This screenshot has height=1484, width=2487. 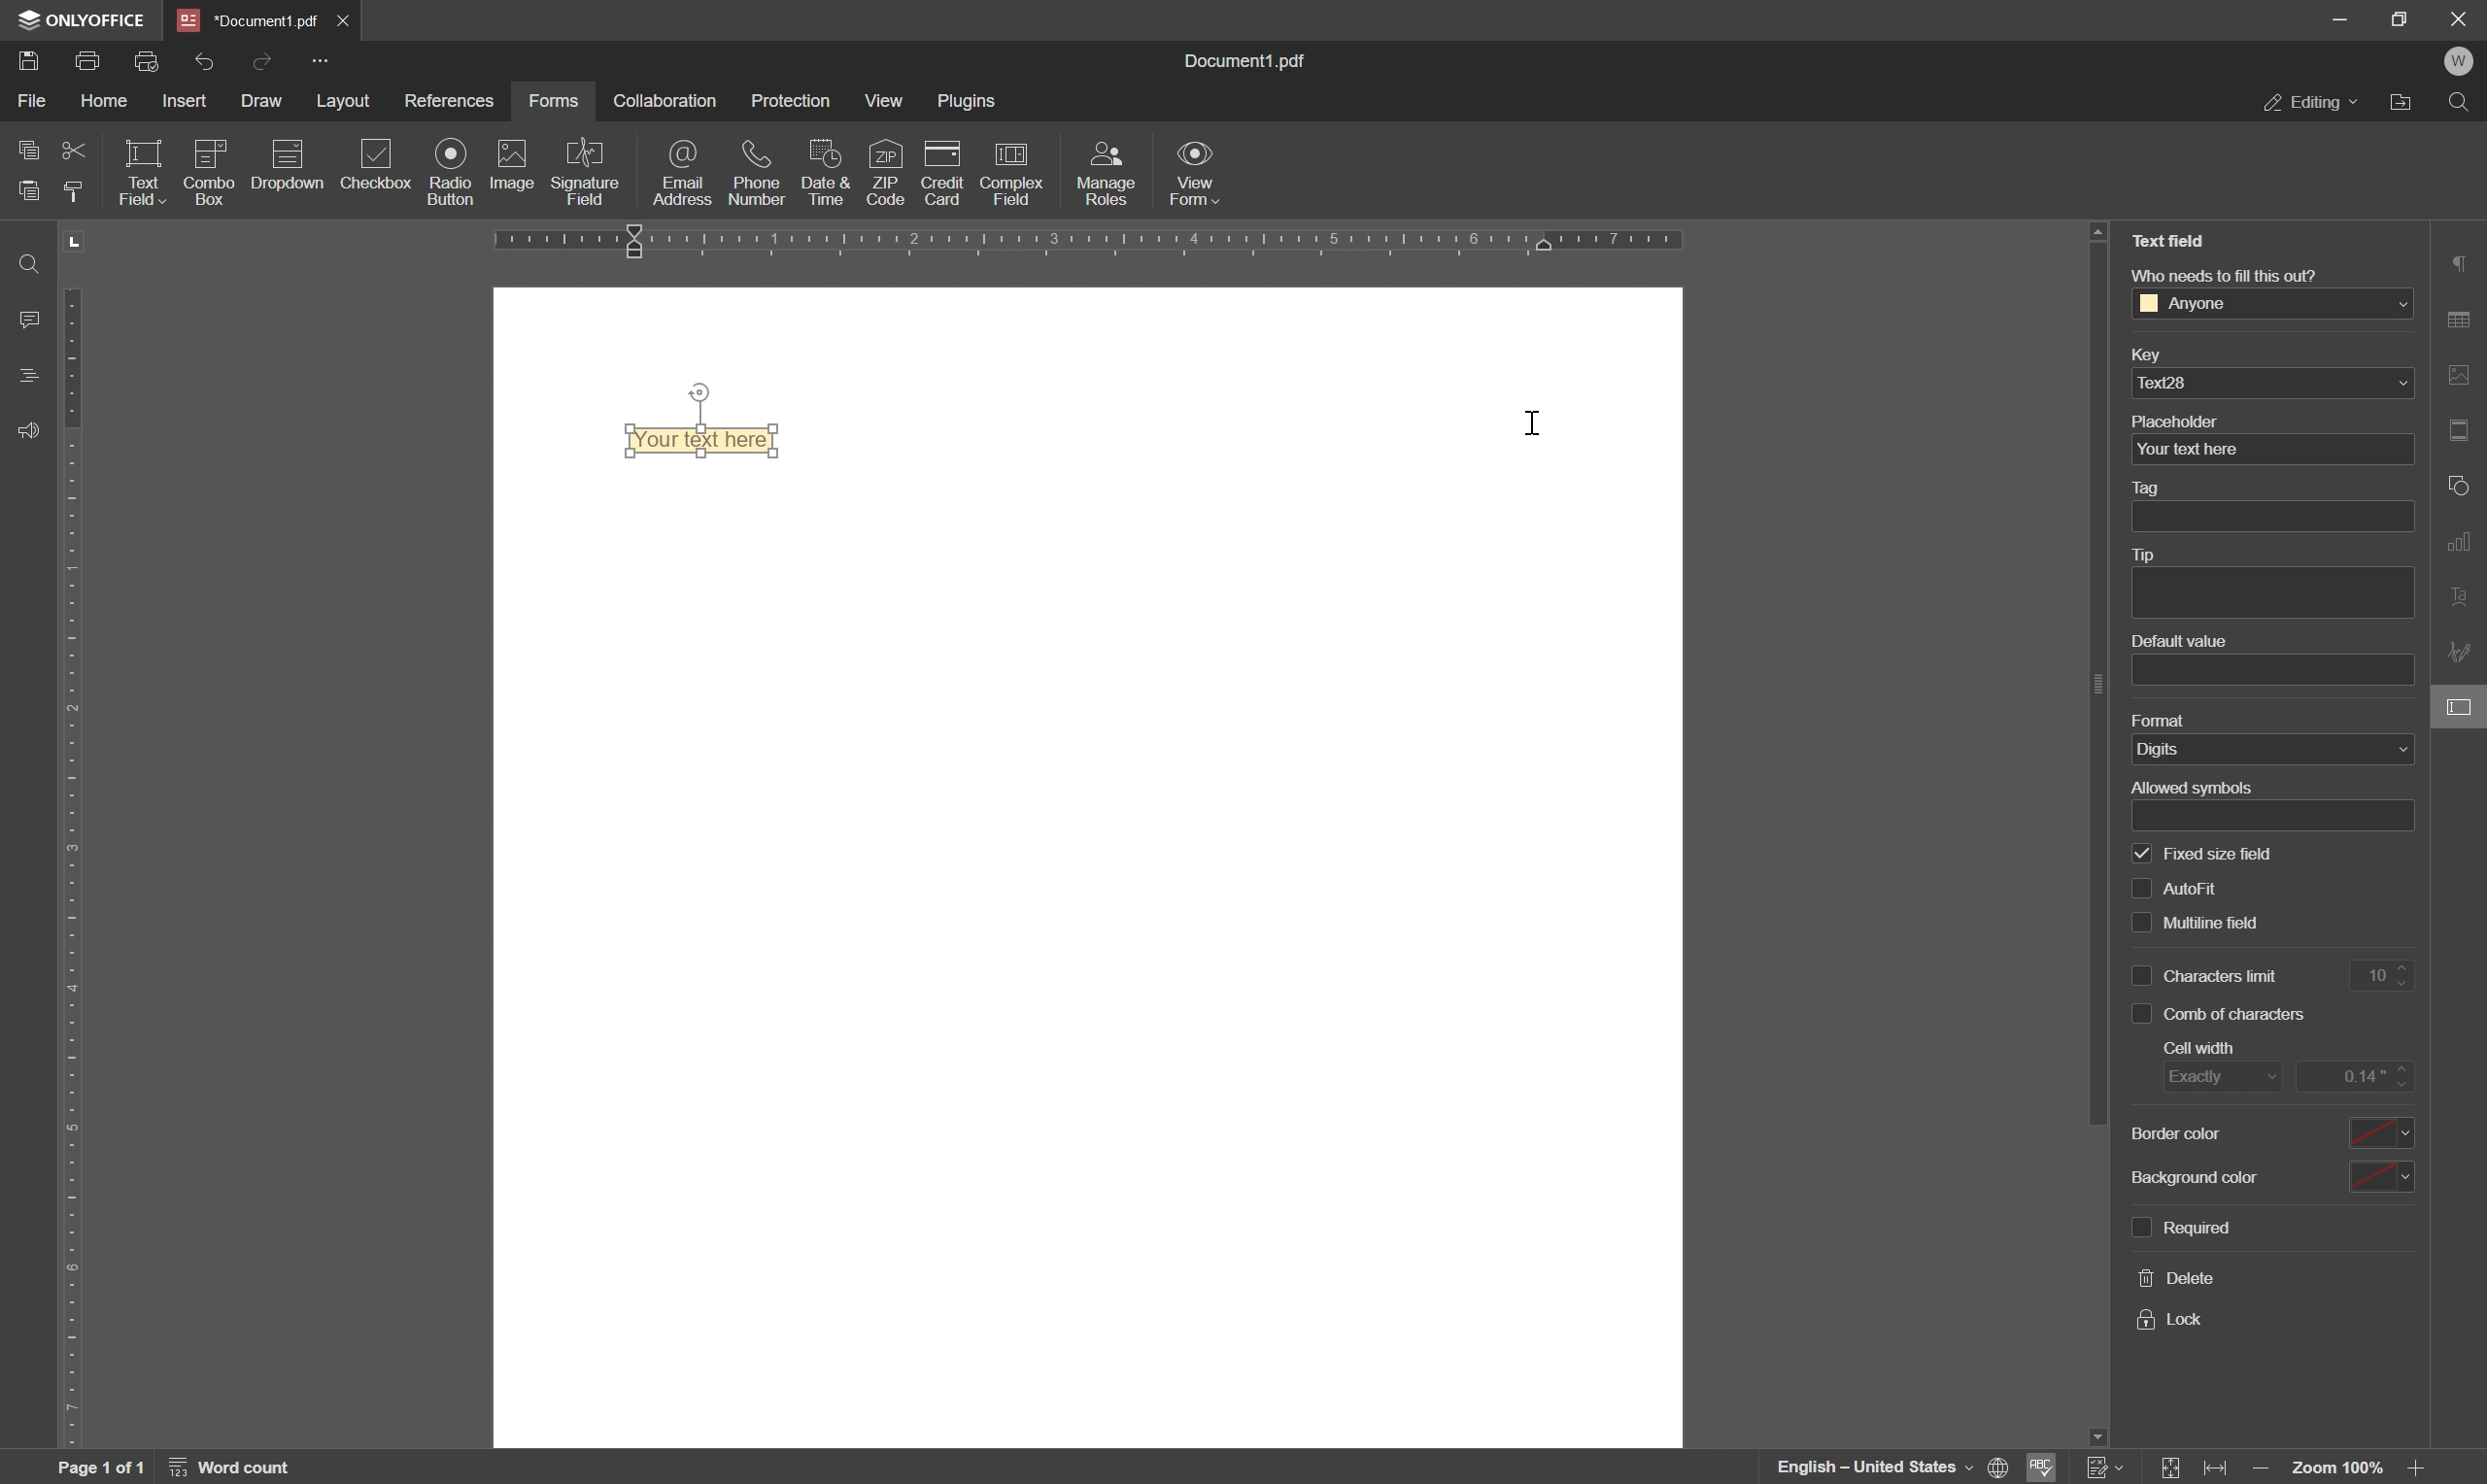 I want to click on placeholder, so click(x=2175, y=421).